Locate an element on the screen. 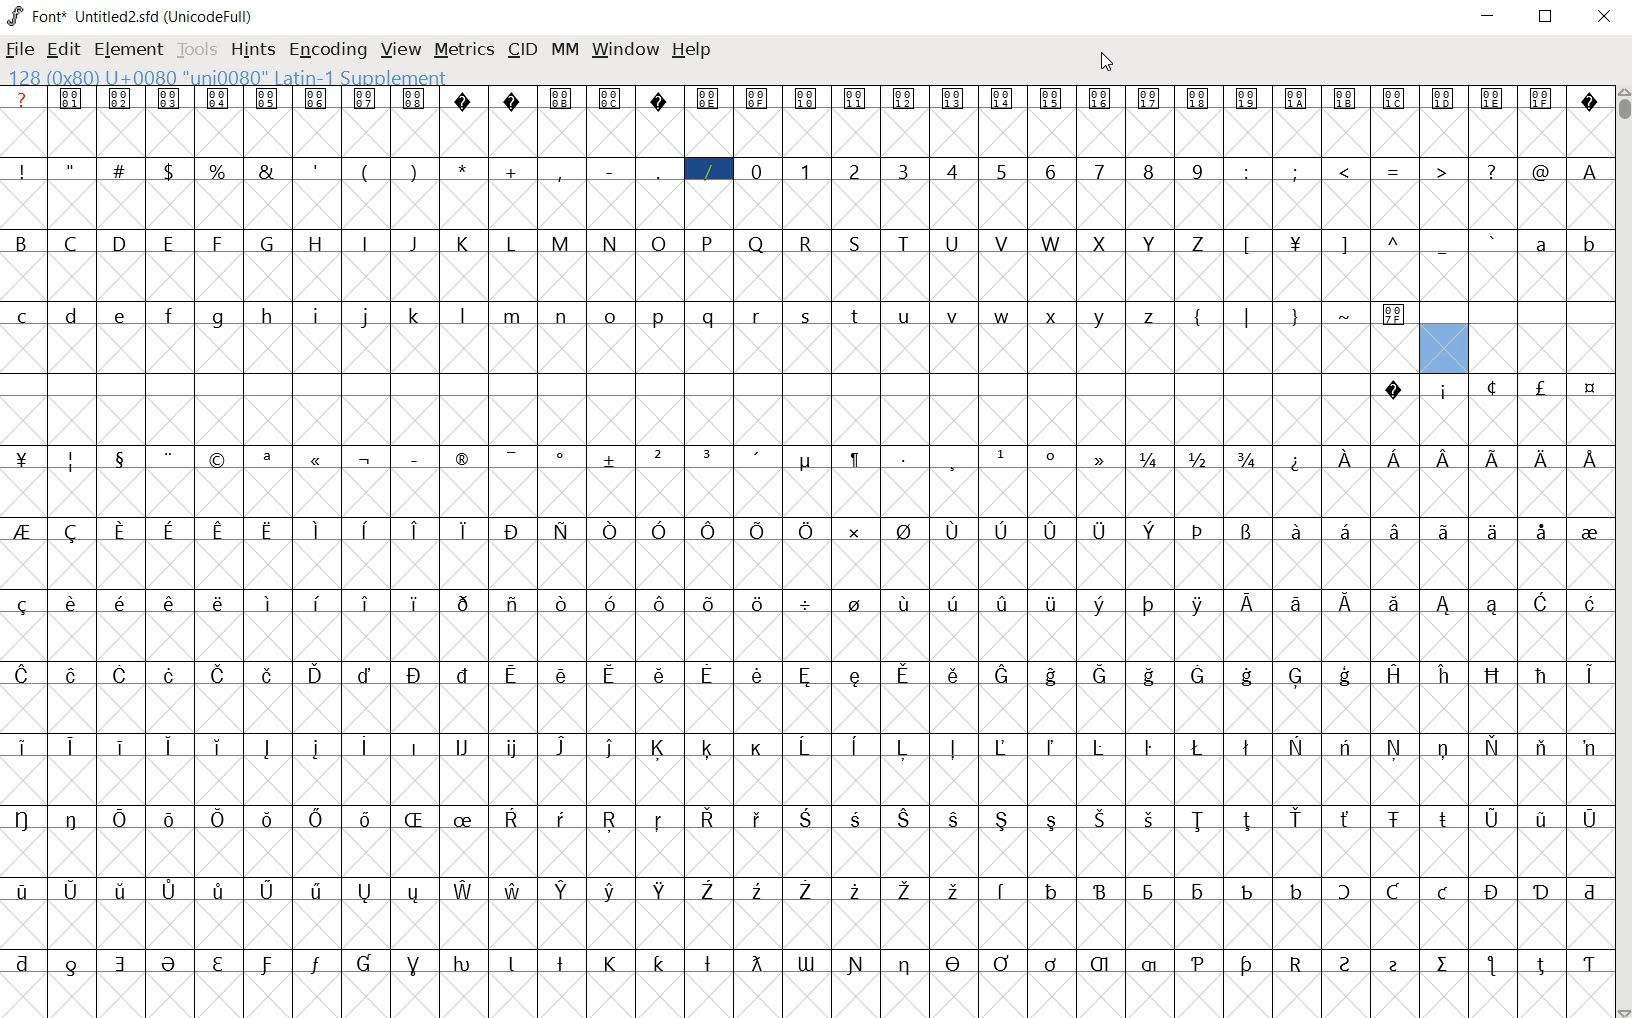 This screenshot has height=1018, width=1632. glyph is located at coordinates (1443, 750).